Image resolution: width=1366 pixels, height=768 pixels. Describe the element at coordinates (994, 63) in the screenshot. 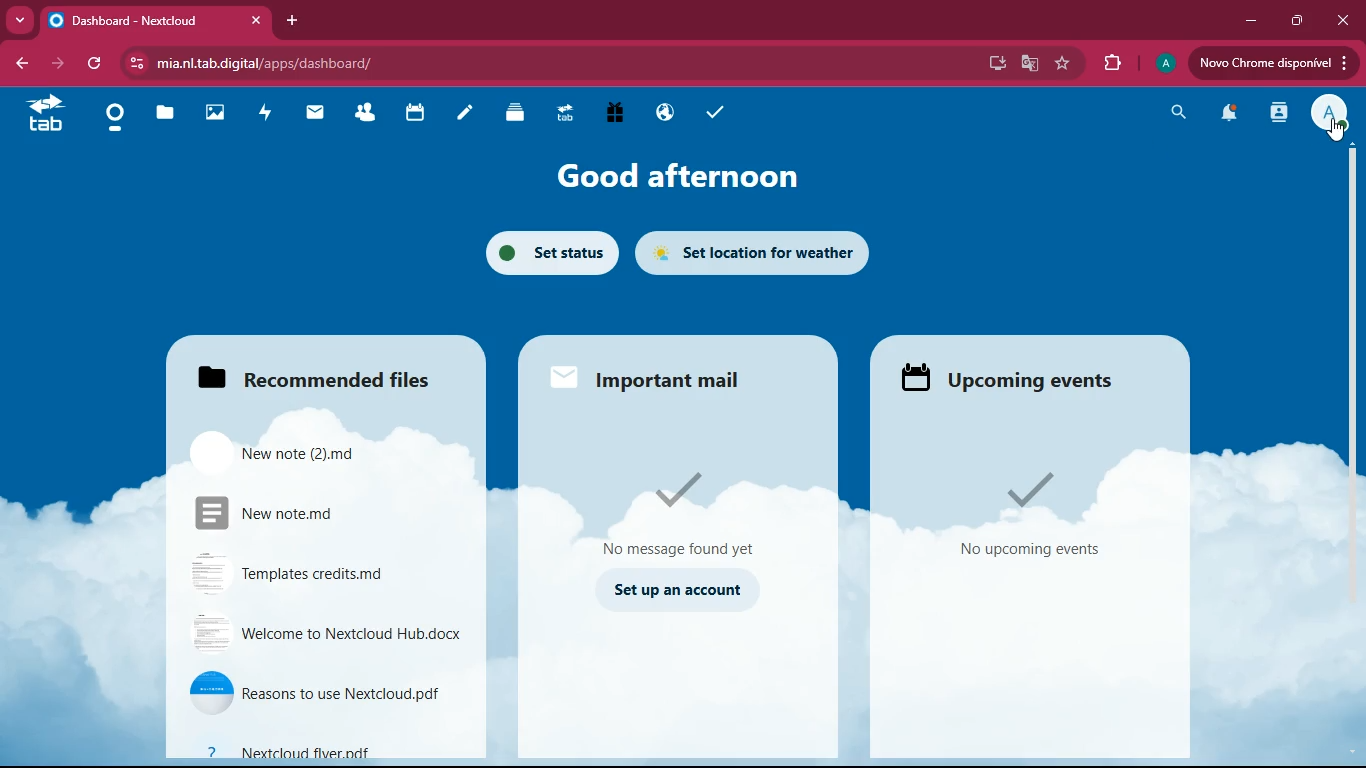

I see `desktop` at that location.